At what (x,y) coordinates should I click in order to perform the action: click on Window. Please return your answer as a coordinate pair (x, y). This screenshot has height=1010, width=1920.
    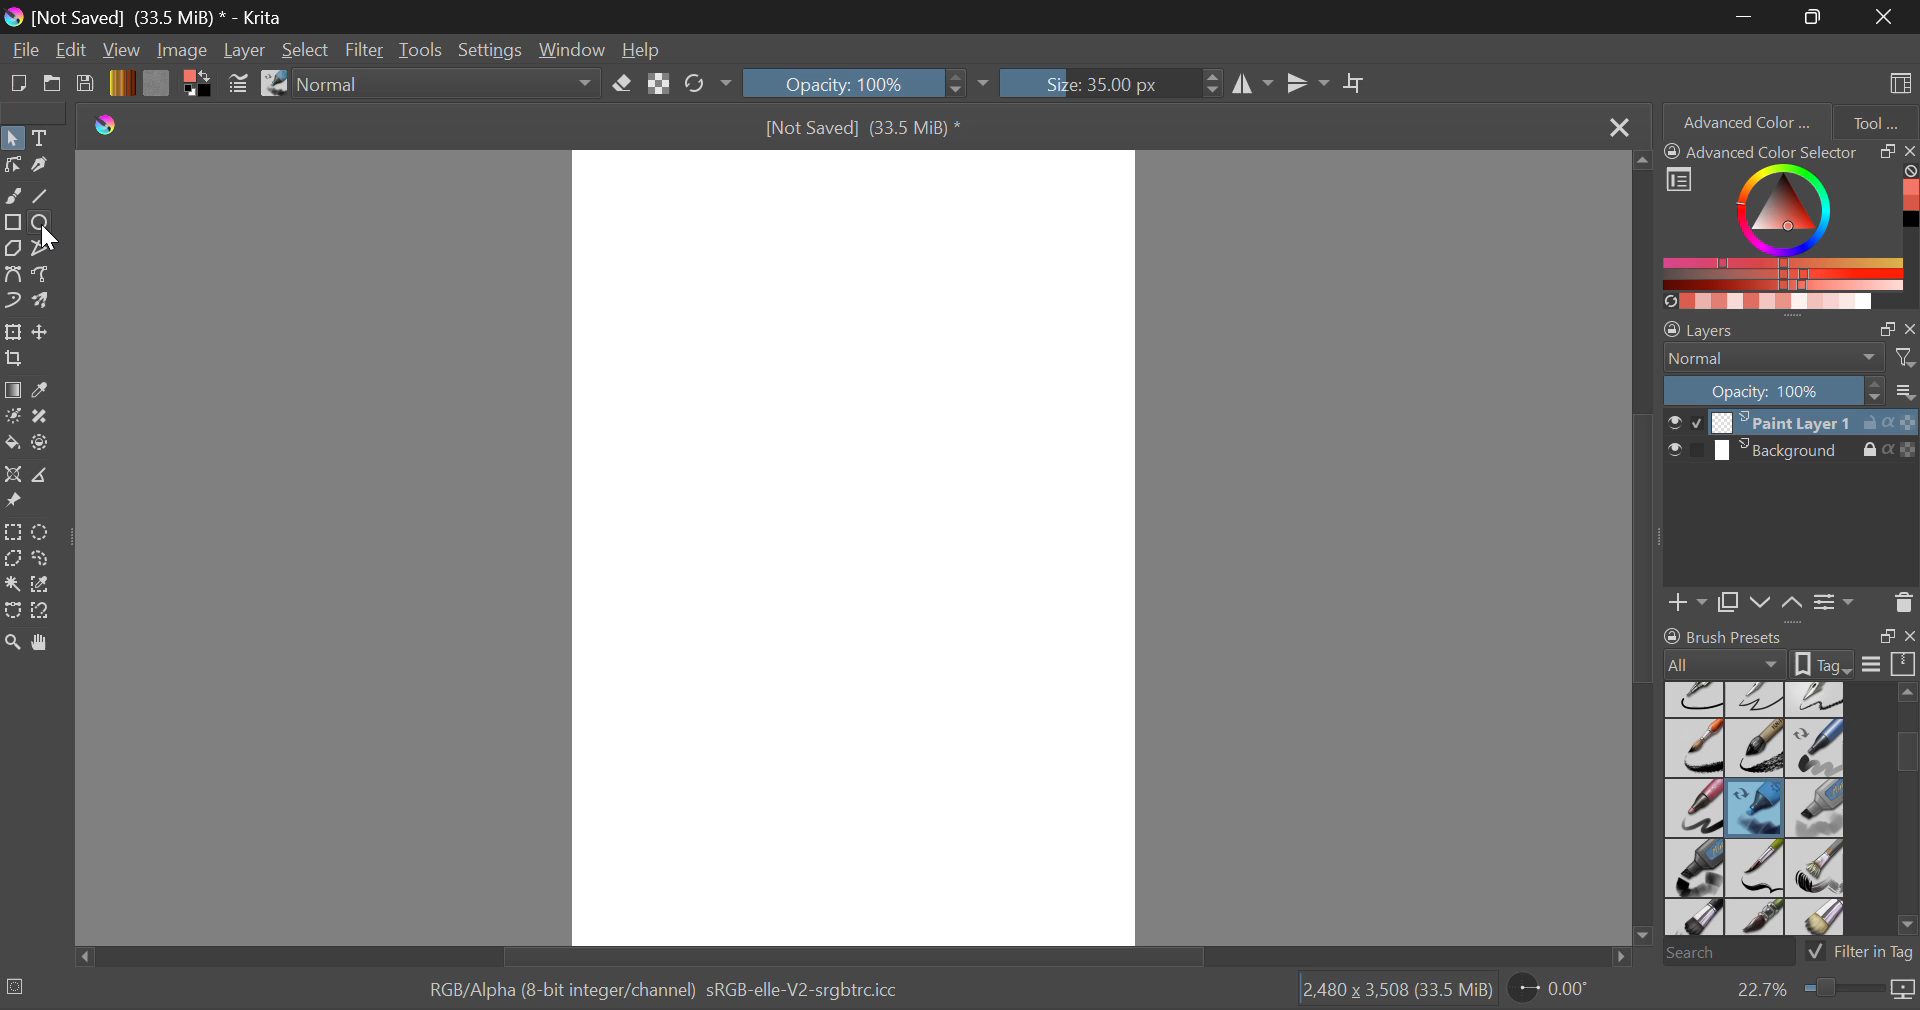
    Looking at the image, I should click on (578, 51).